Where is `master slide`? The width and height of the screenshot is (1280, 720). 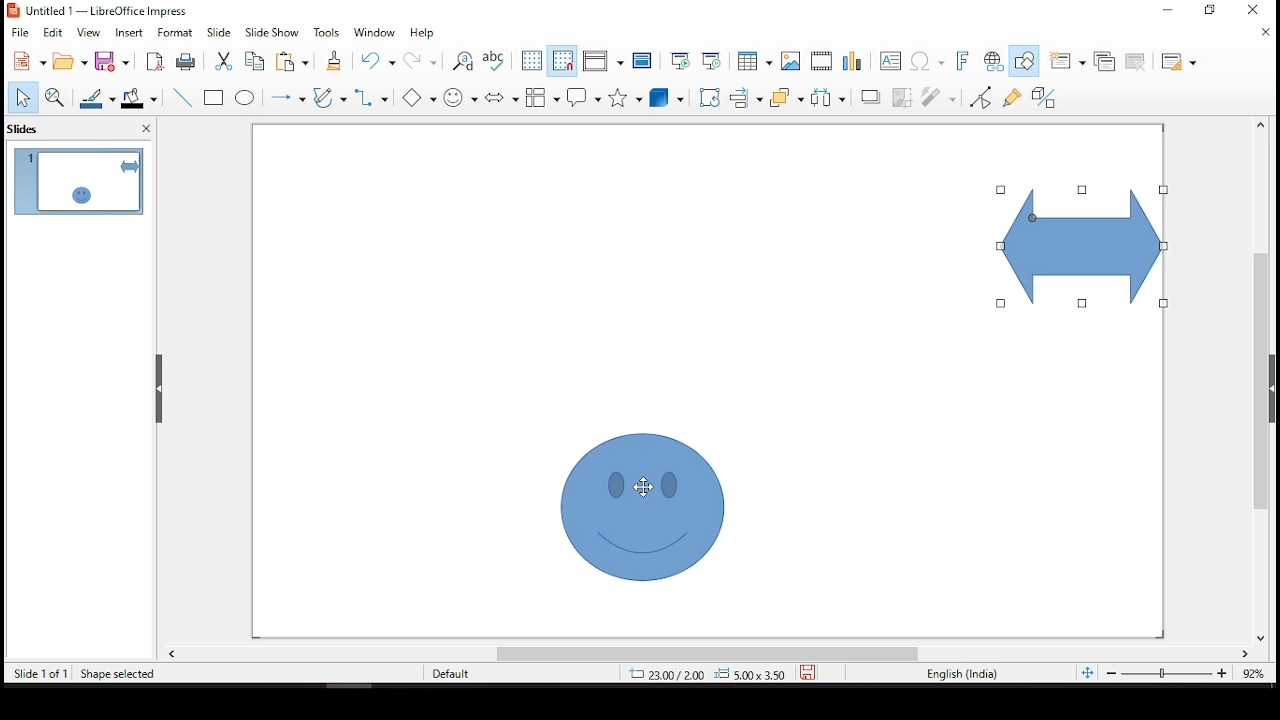
master slide is located at coordinates (644, 63).